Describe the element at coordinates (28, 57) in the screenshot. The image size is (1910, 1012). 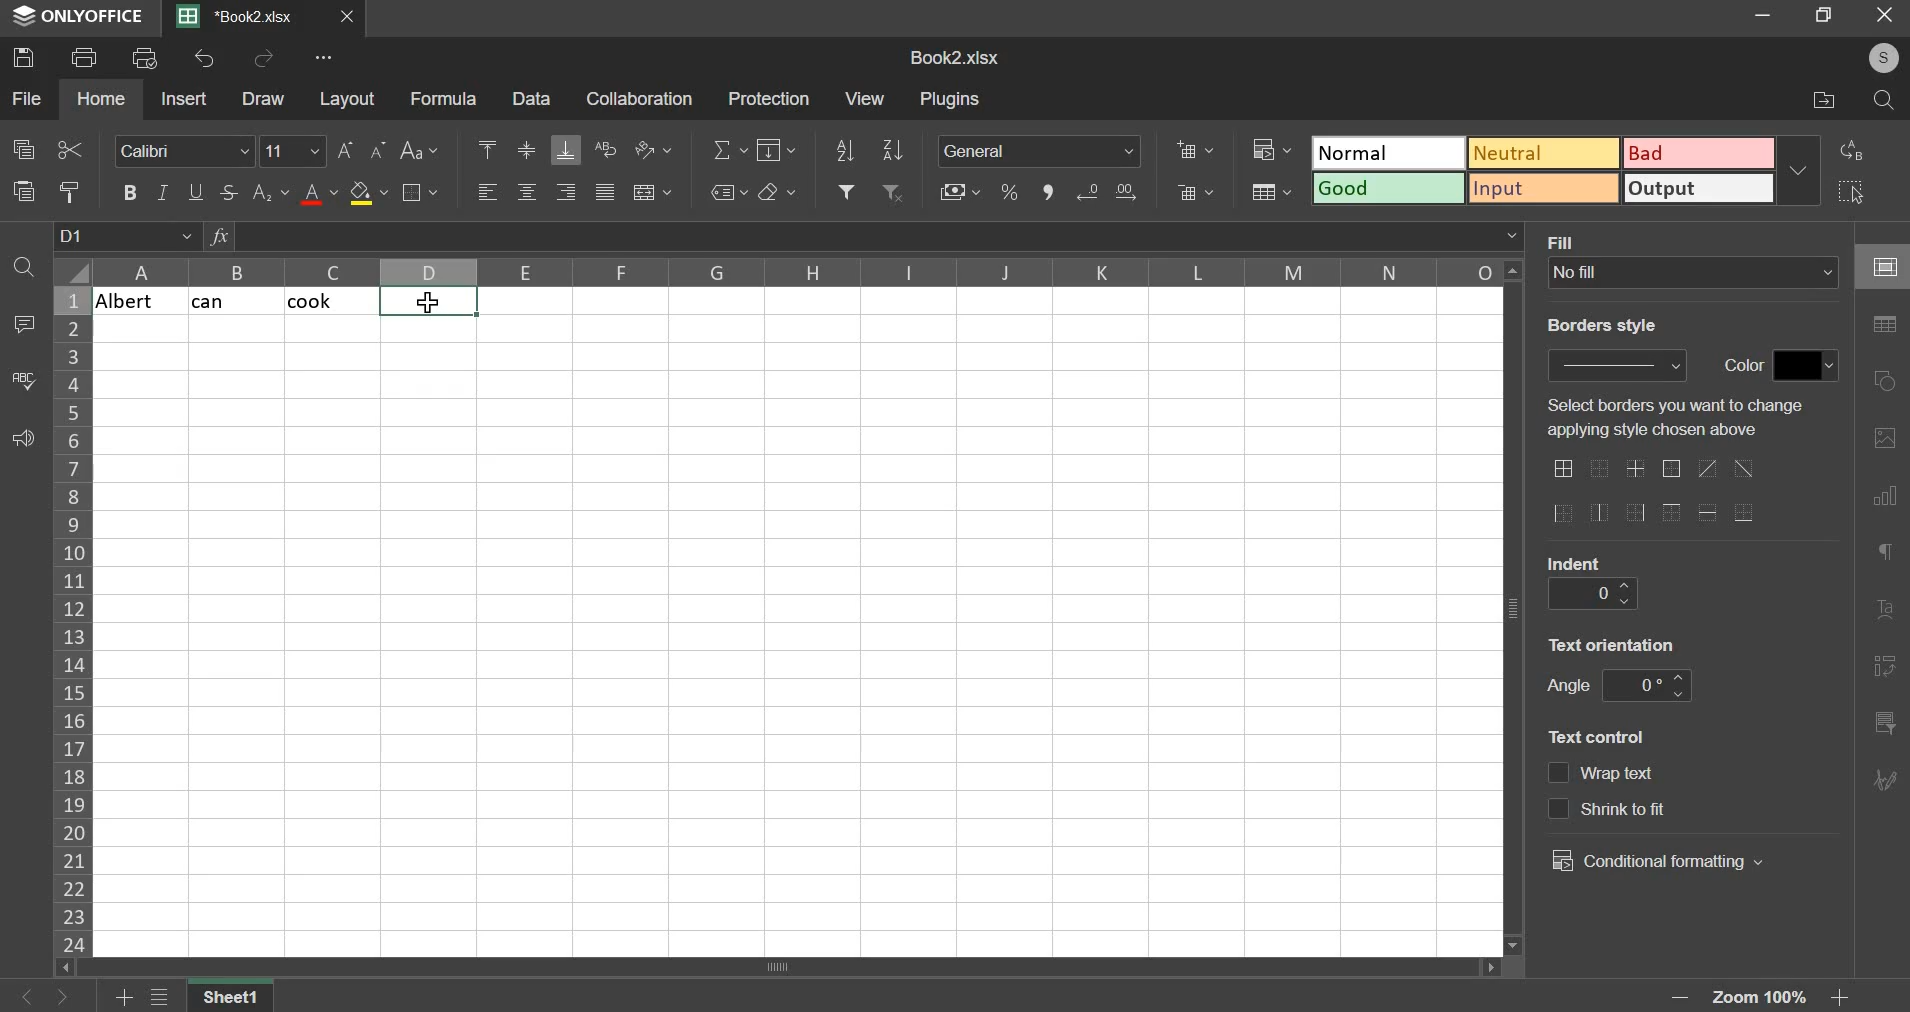
I see `save` at that location.